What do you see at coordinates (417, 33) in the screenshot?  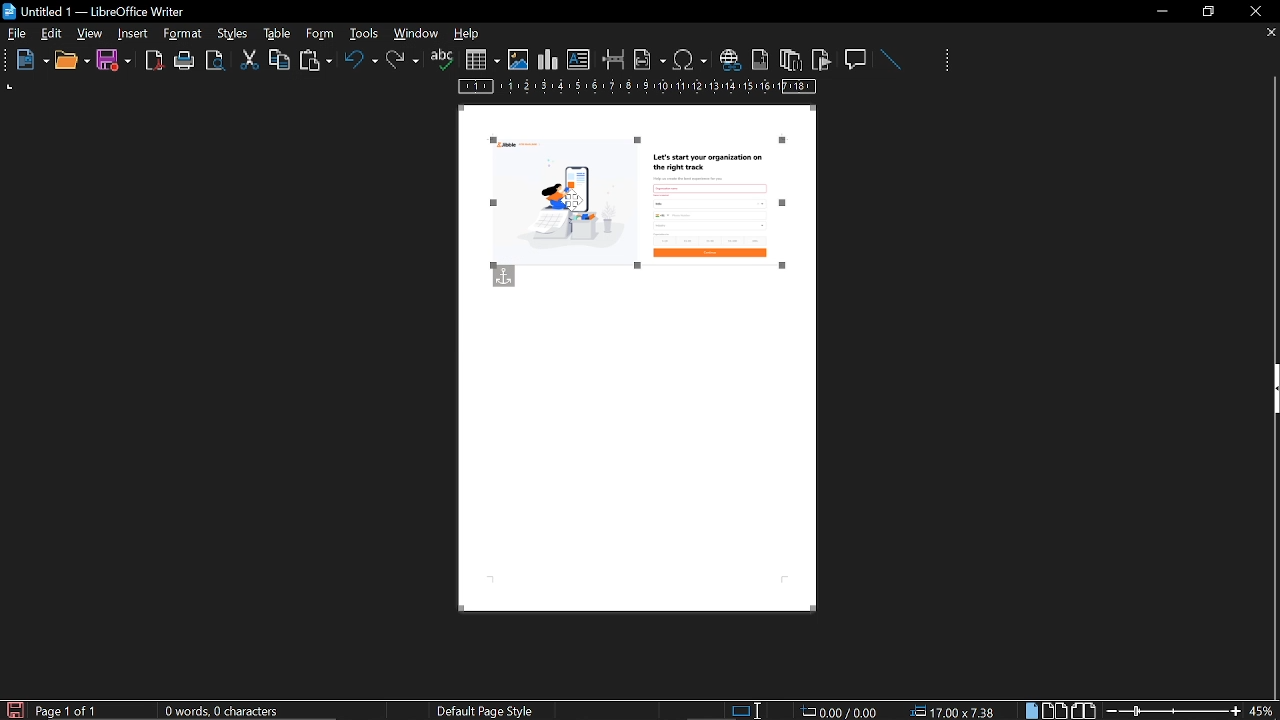 I see `window` at bounding box center [417, 33].